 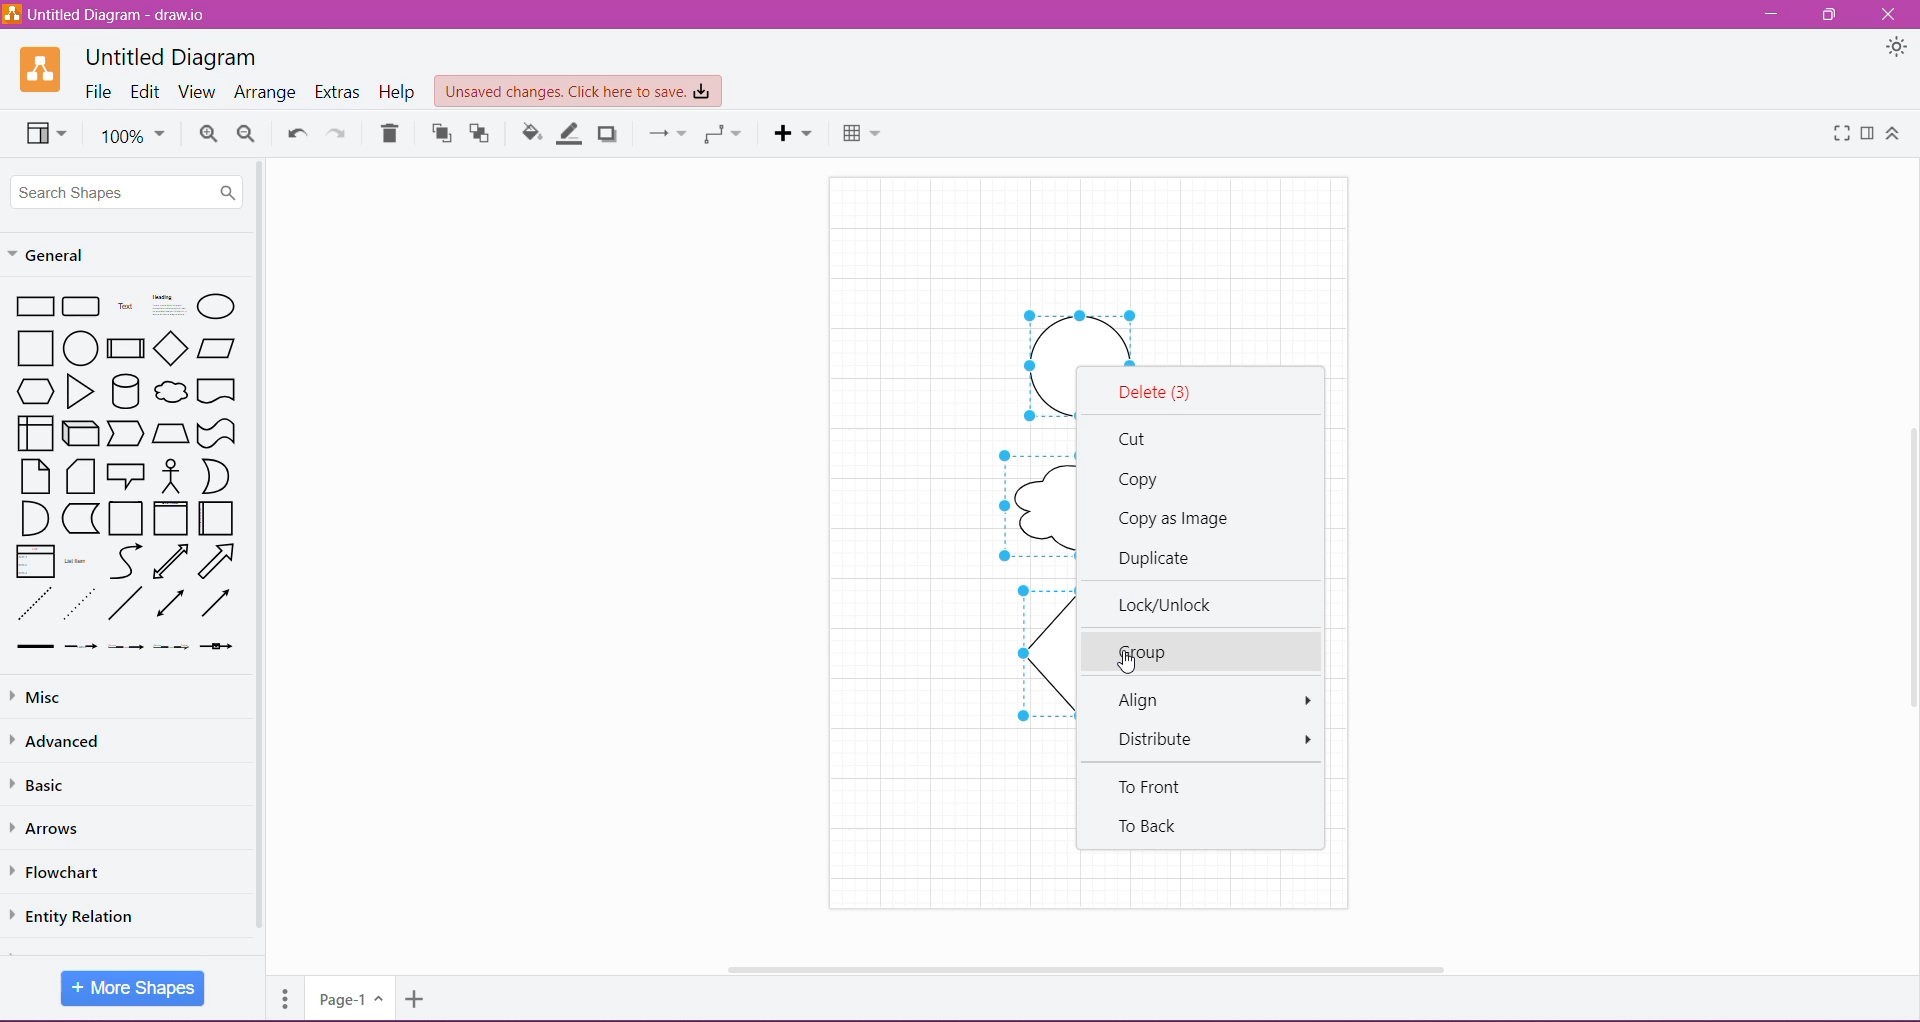 What do you see at coordinates (348, 997) in the screenshot?
I see `Page 1` at bounding box center [348, 997].